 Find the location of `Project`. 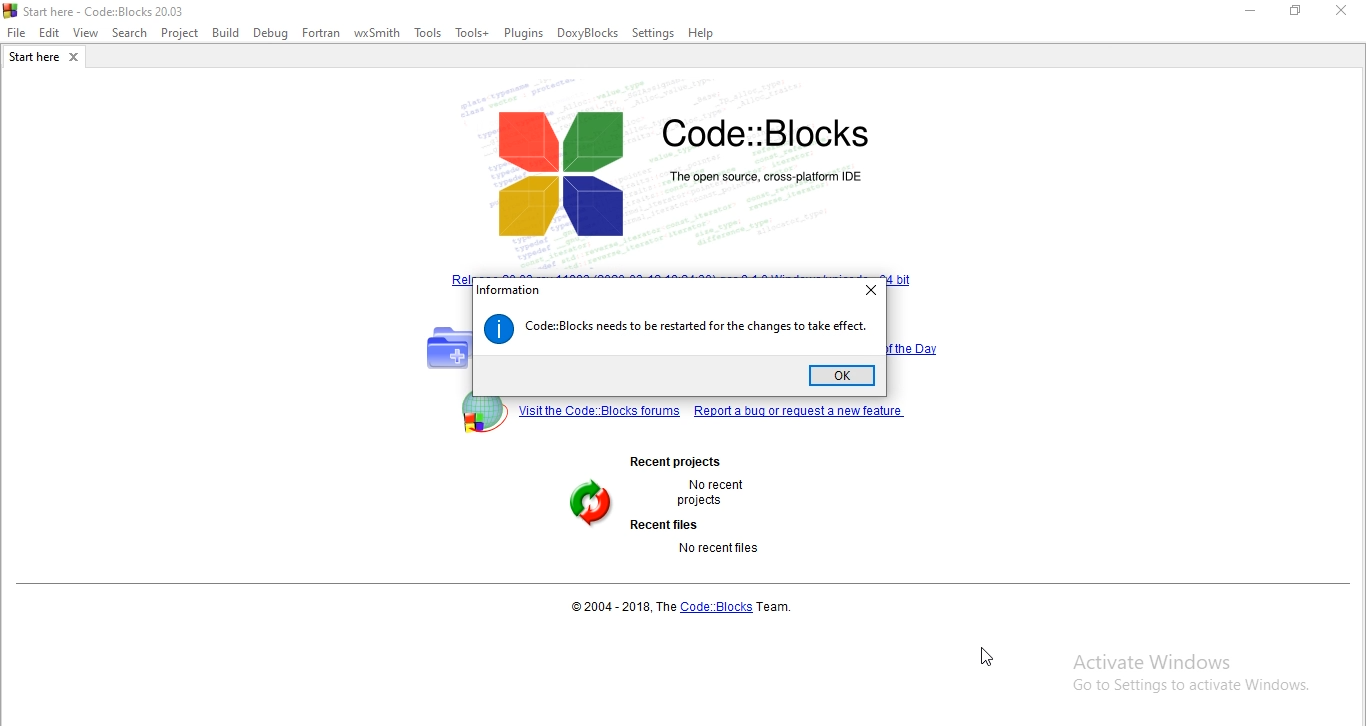

Project is located at coordinates (183, 33).